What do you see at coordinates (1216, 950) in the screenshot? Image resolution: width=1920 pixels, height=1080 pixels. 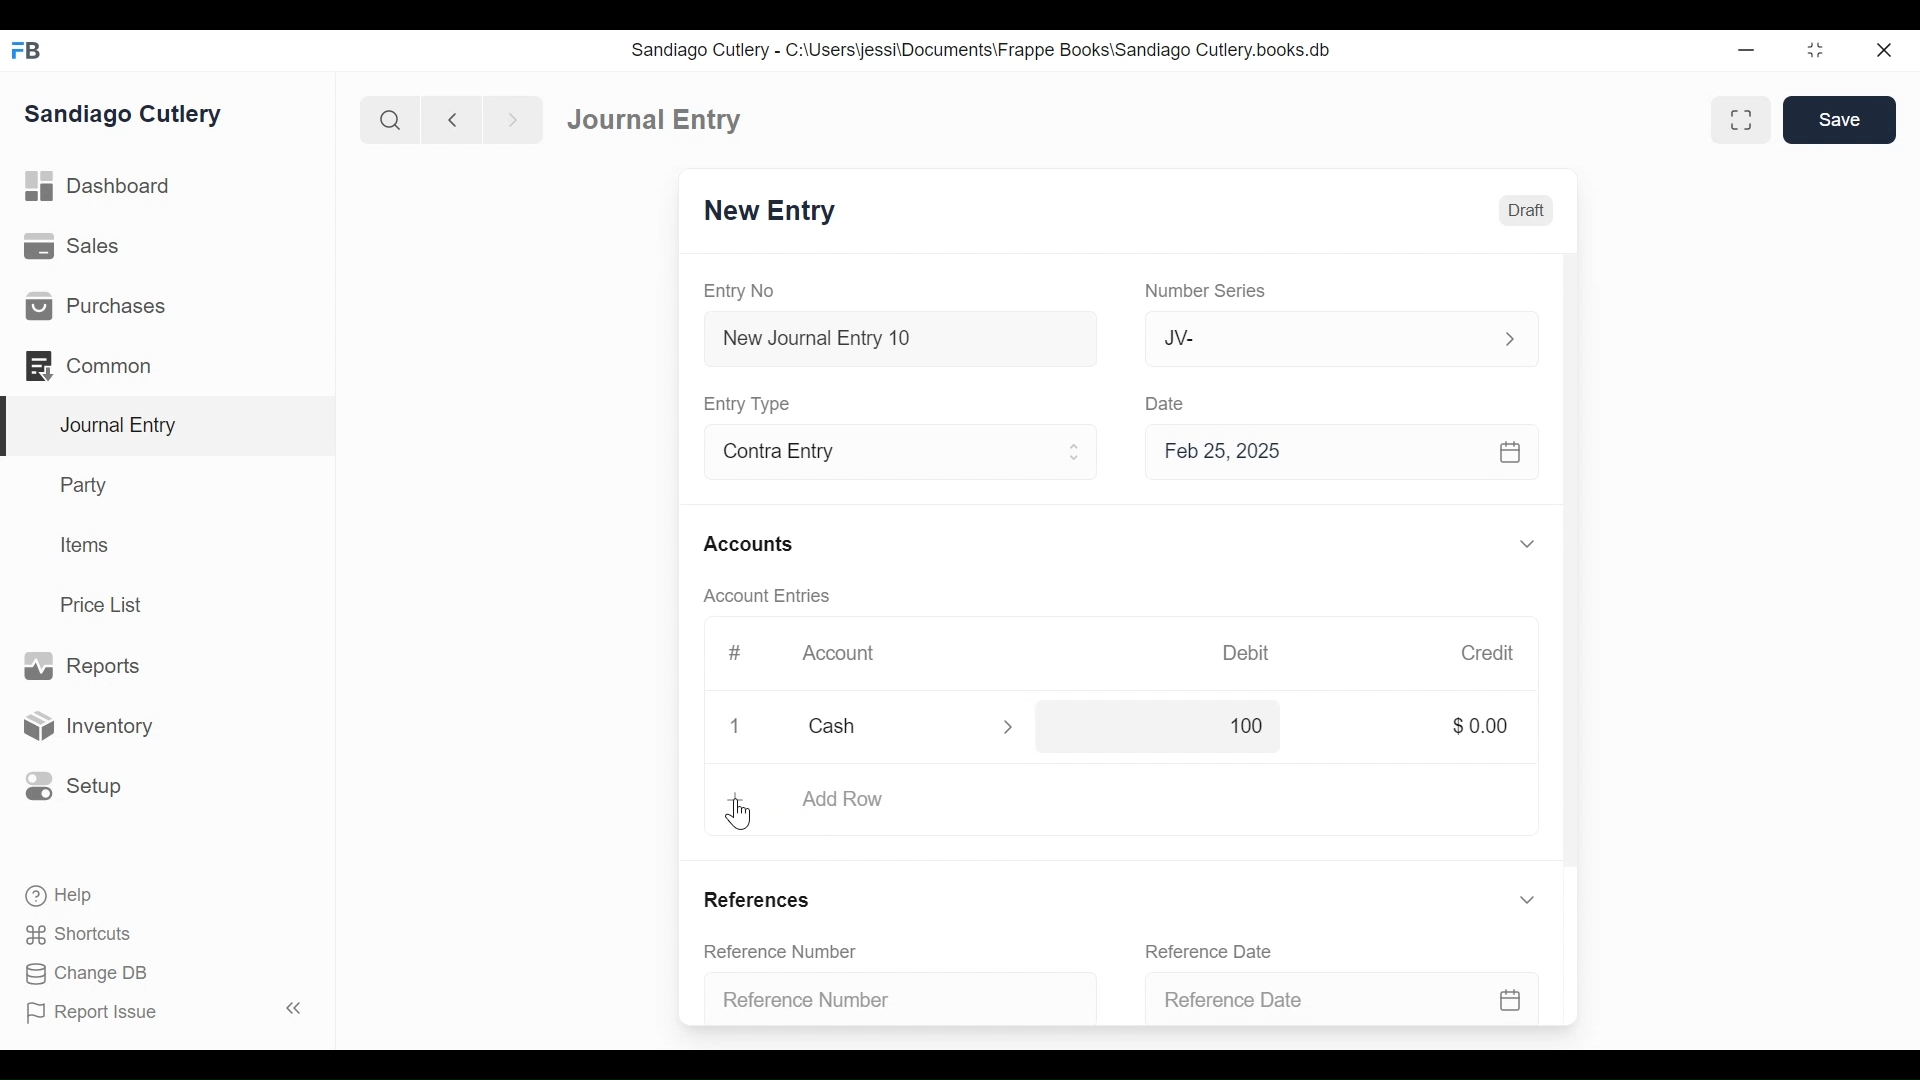 I see `Reference Date` at bounding box center [1216, 950].